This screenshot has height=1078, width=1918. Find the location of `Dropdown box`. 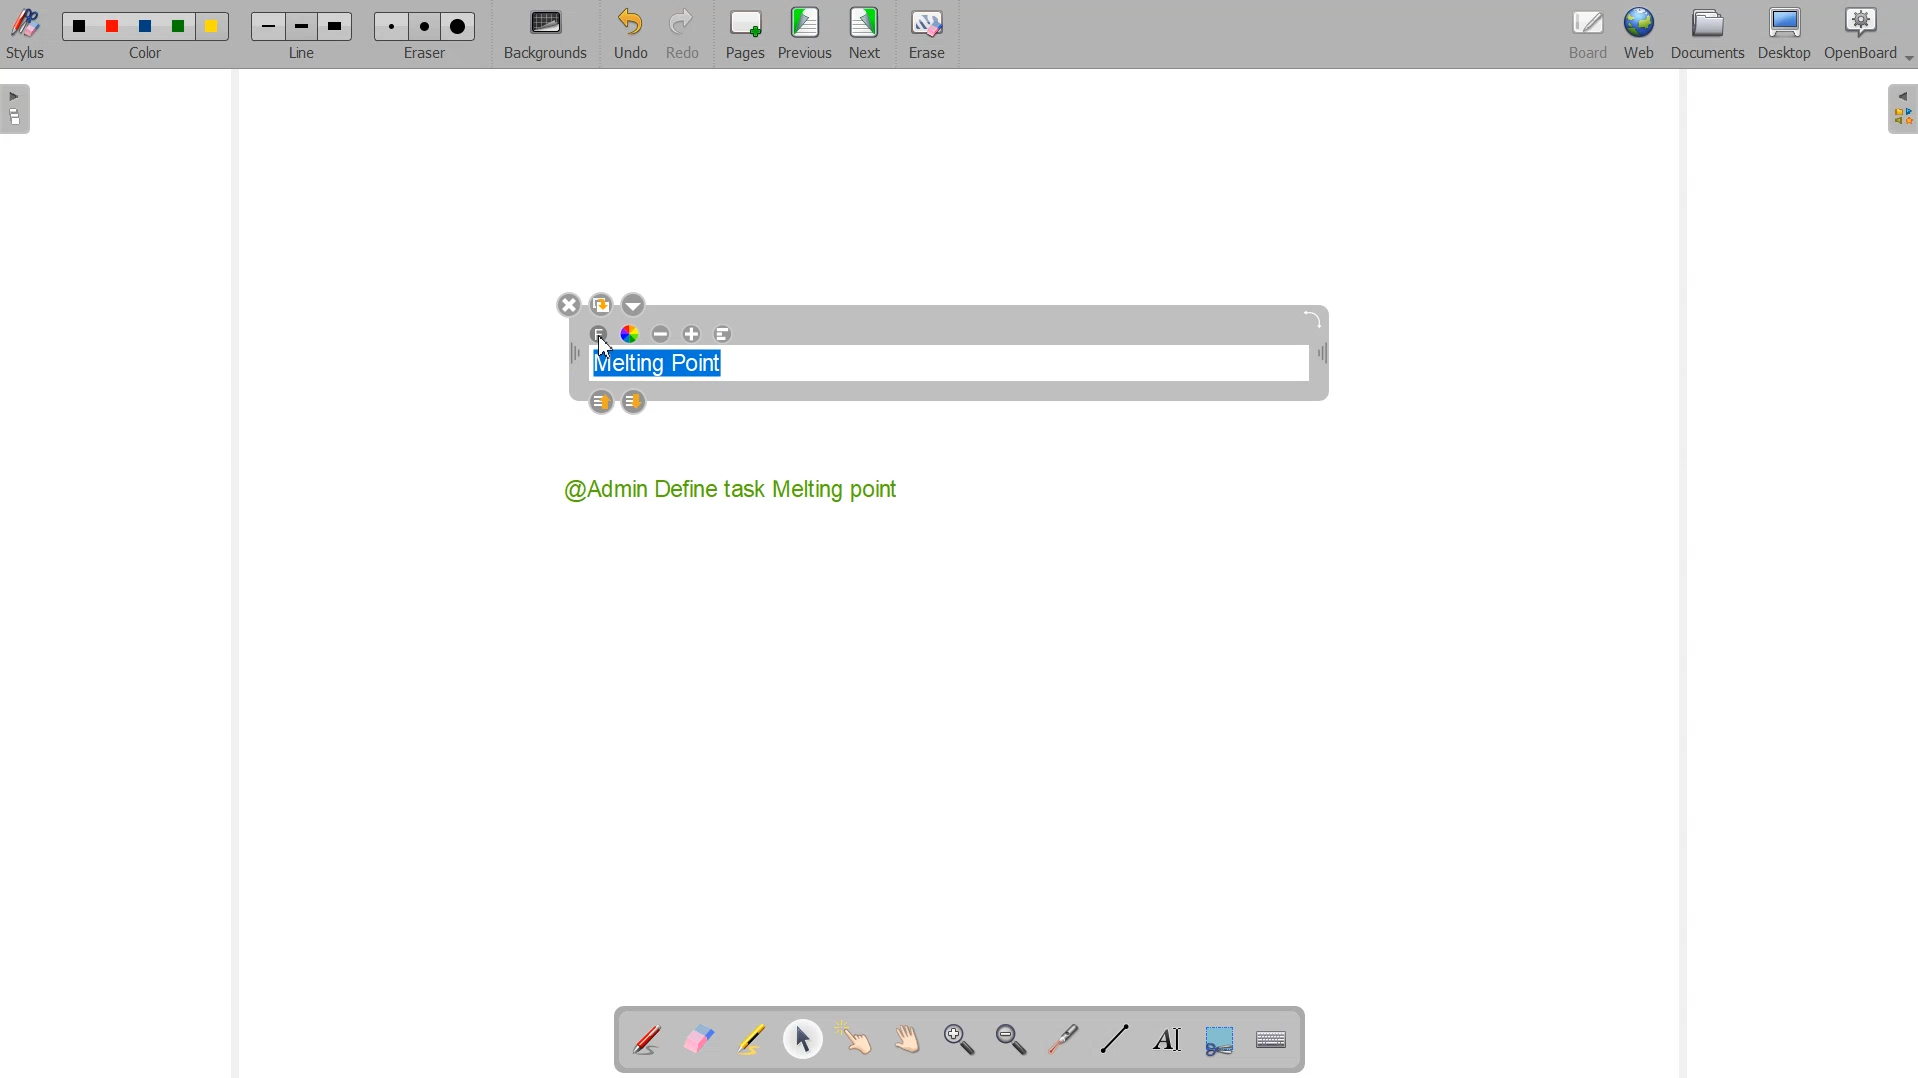

Dropdown box is located at coordinates (1906, 61).